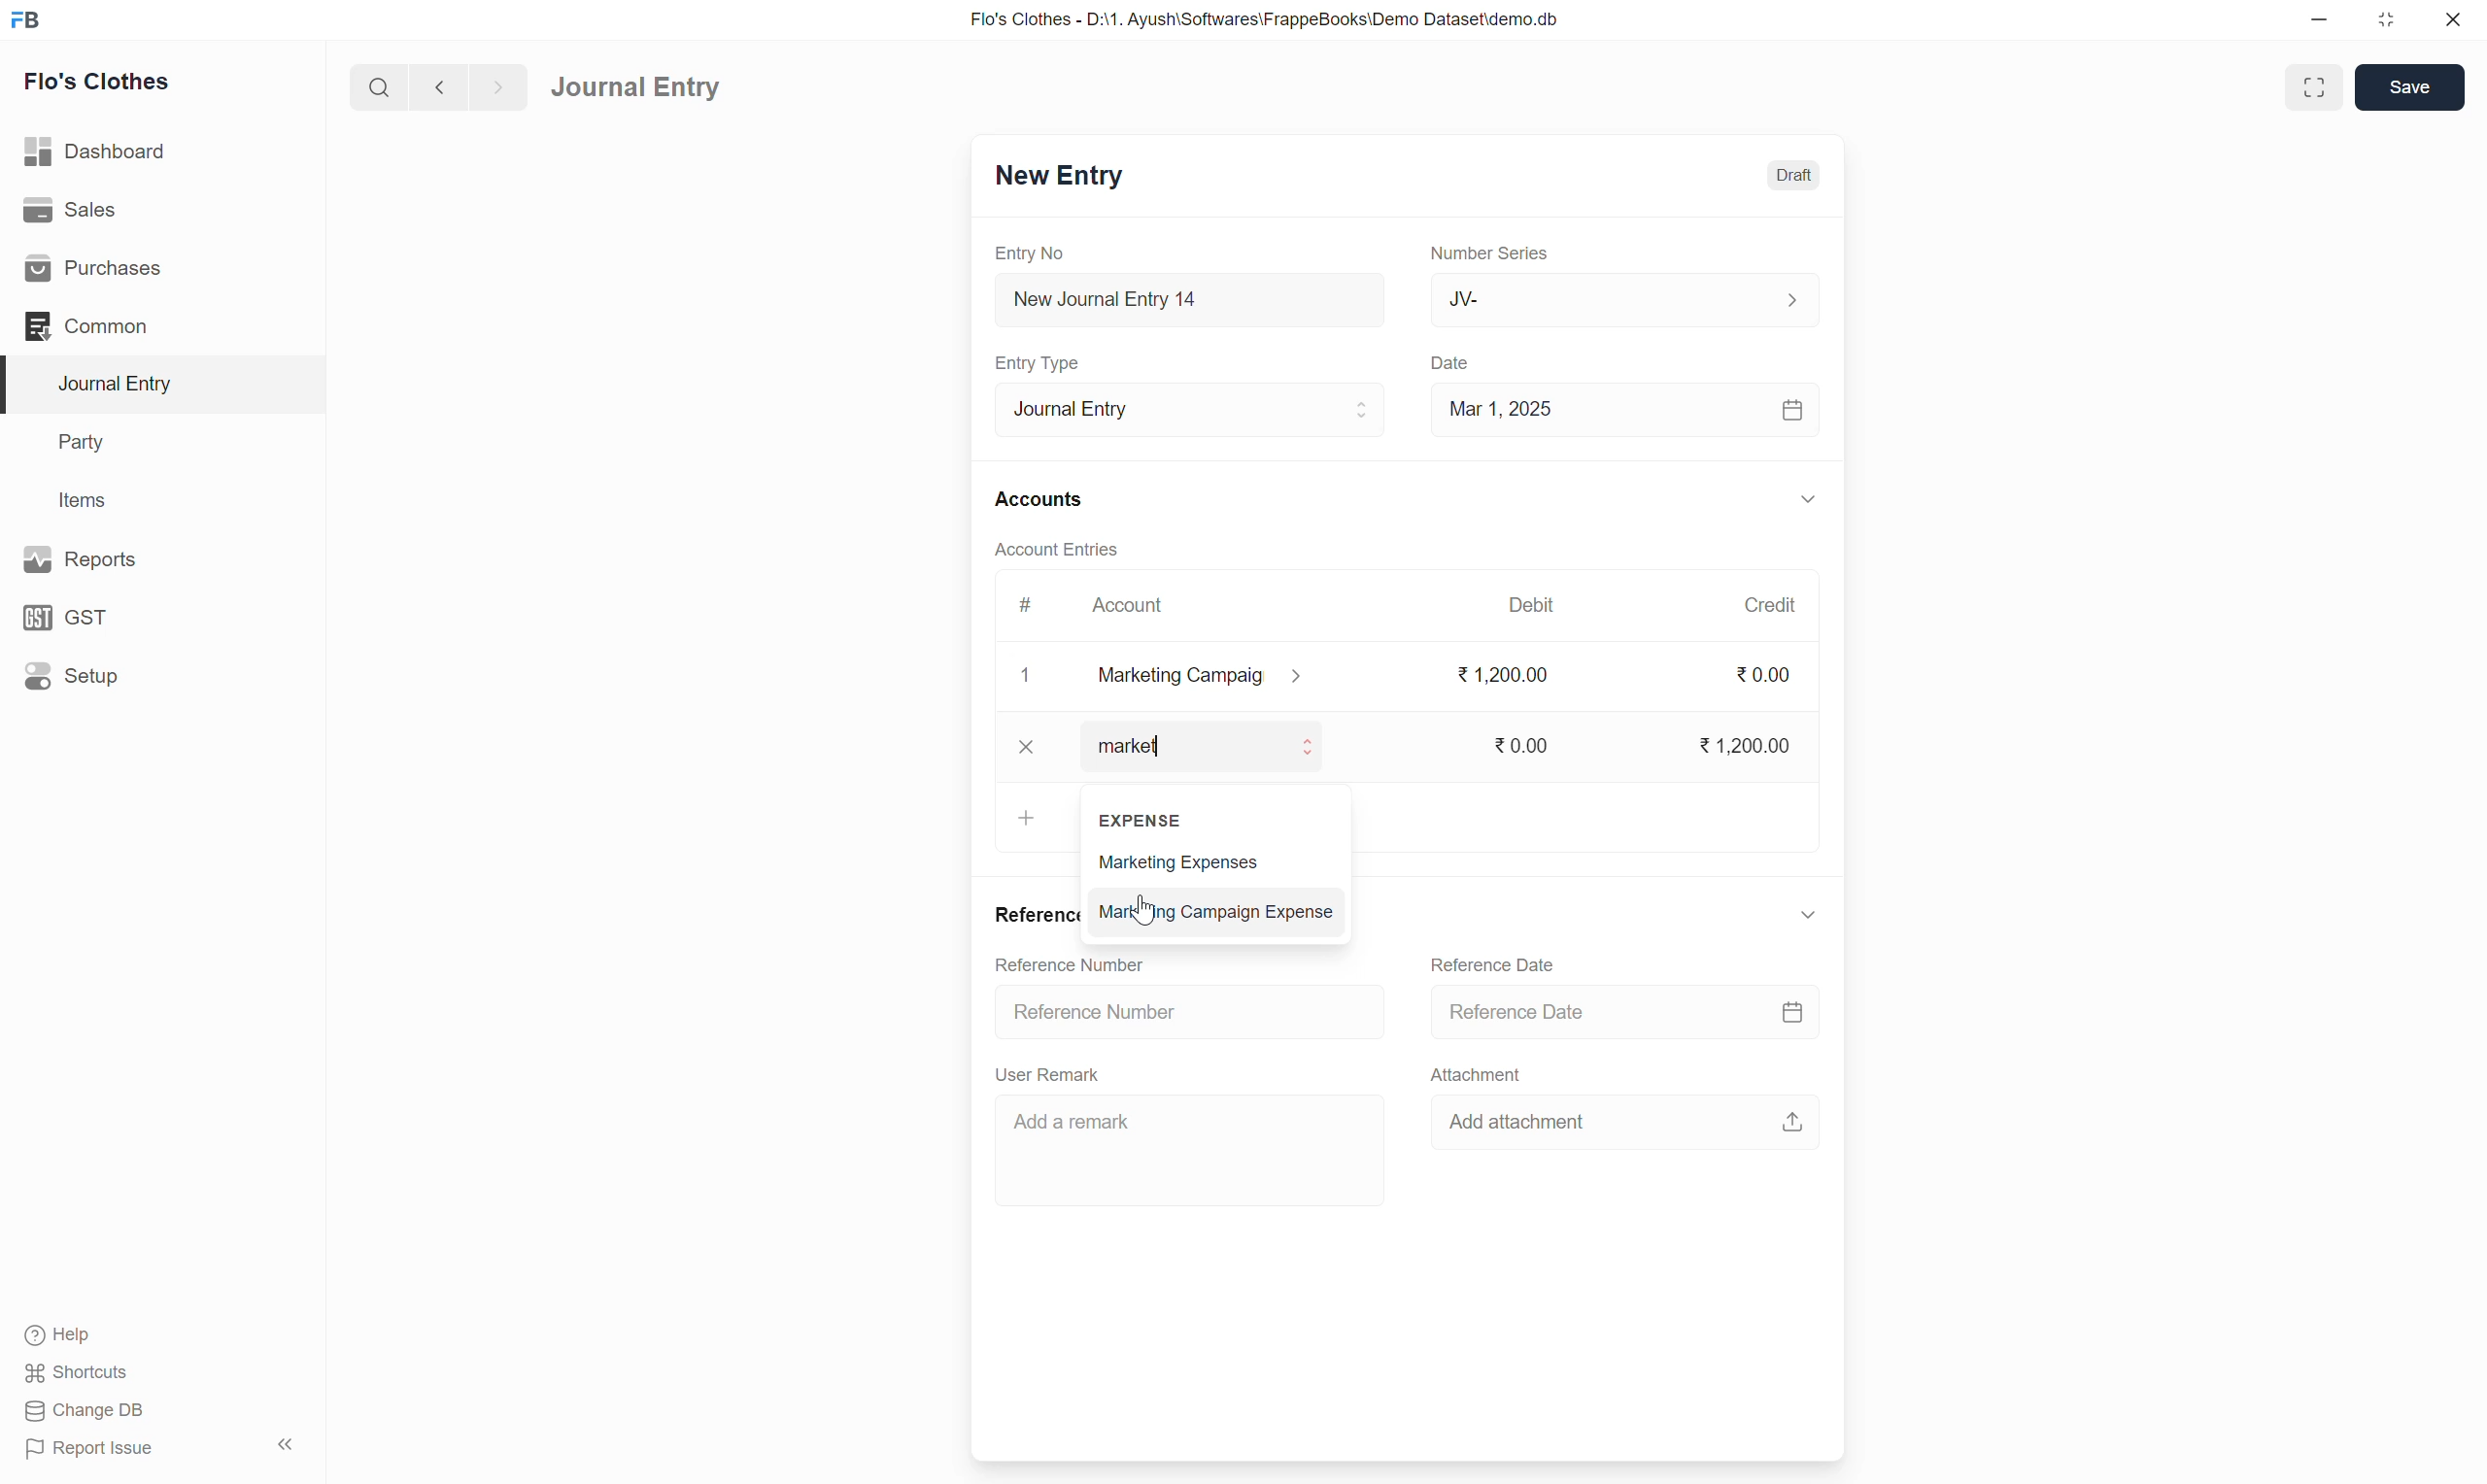 This screenshot has height=1484, width=2487. I want to click on Reference number, so click(1103, 1011).